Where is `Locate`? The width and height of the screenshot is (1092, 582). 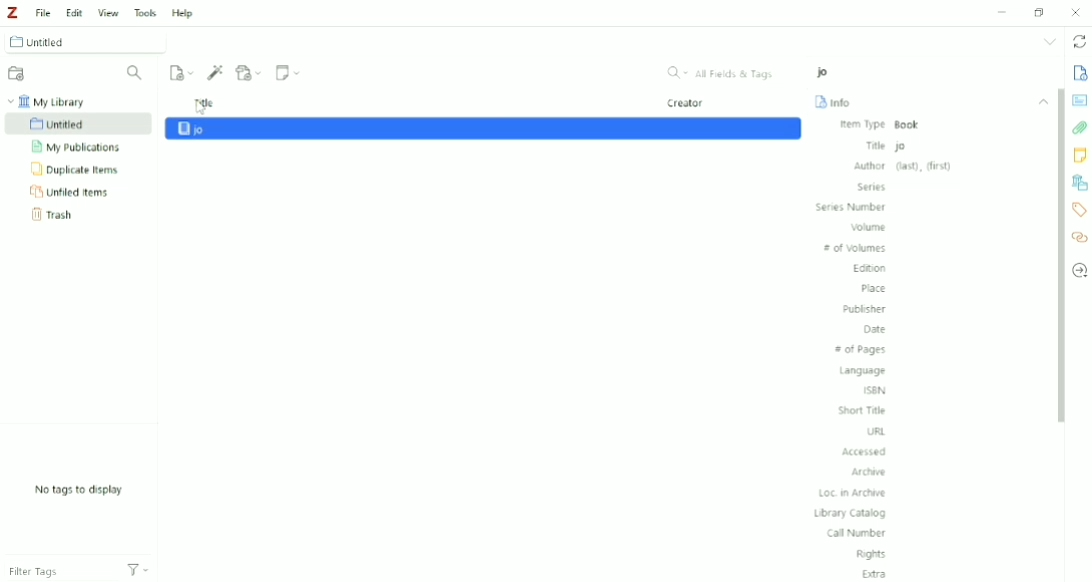 Locate is located at coordinates (1079, 270).